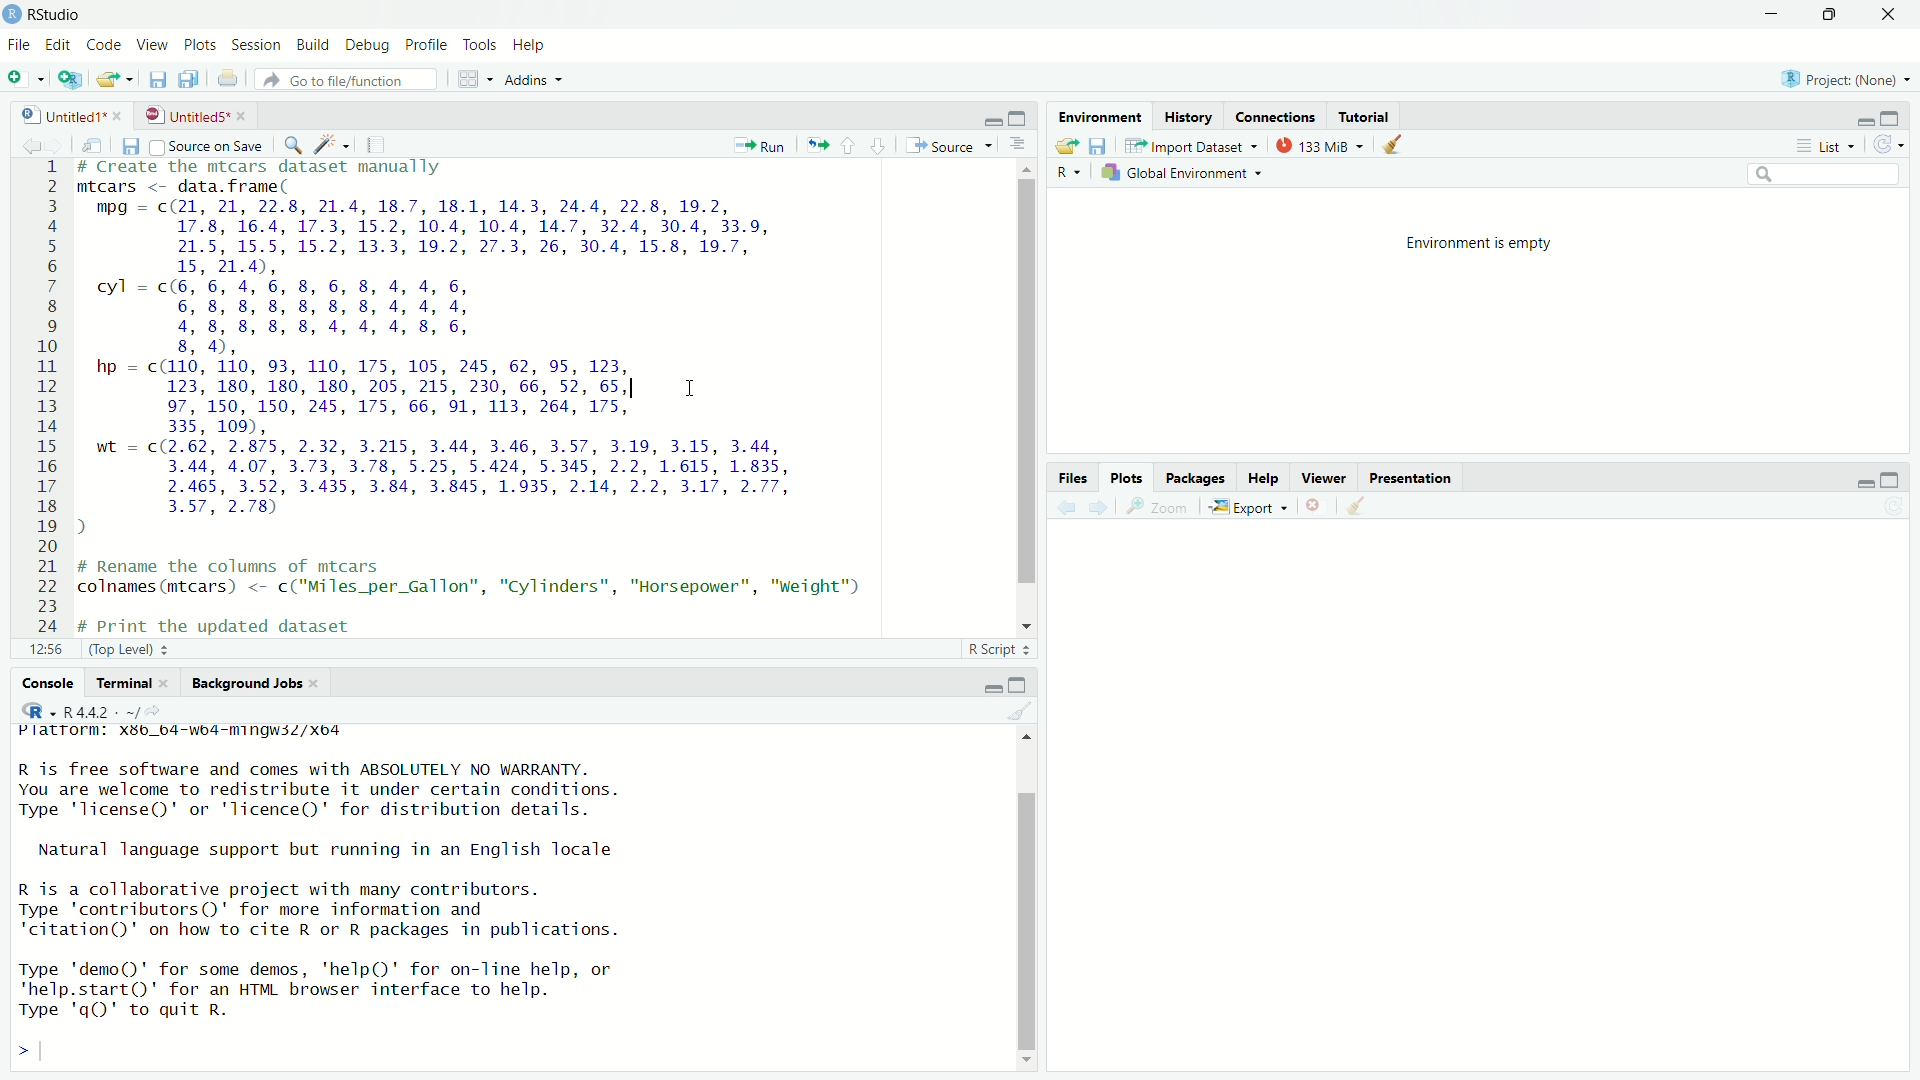 This screenshot has height=1080, width=1920. What do you see at coordinates (987, 685) in the screenshot?
I see `minimise` at bounding box center [987, 685].